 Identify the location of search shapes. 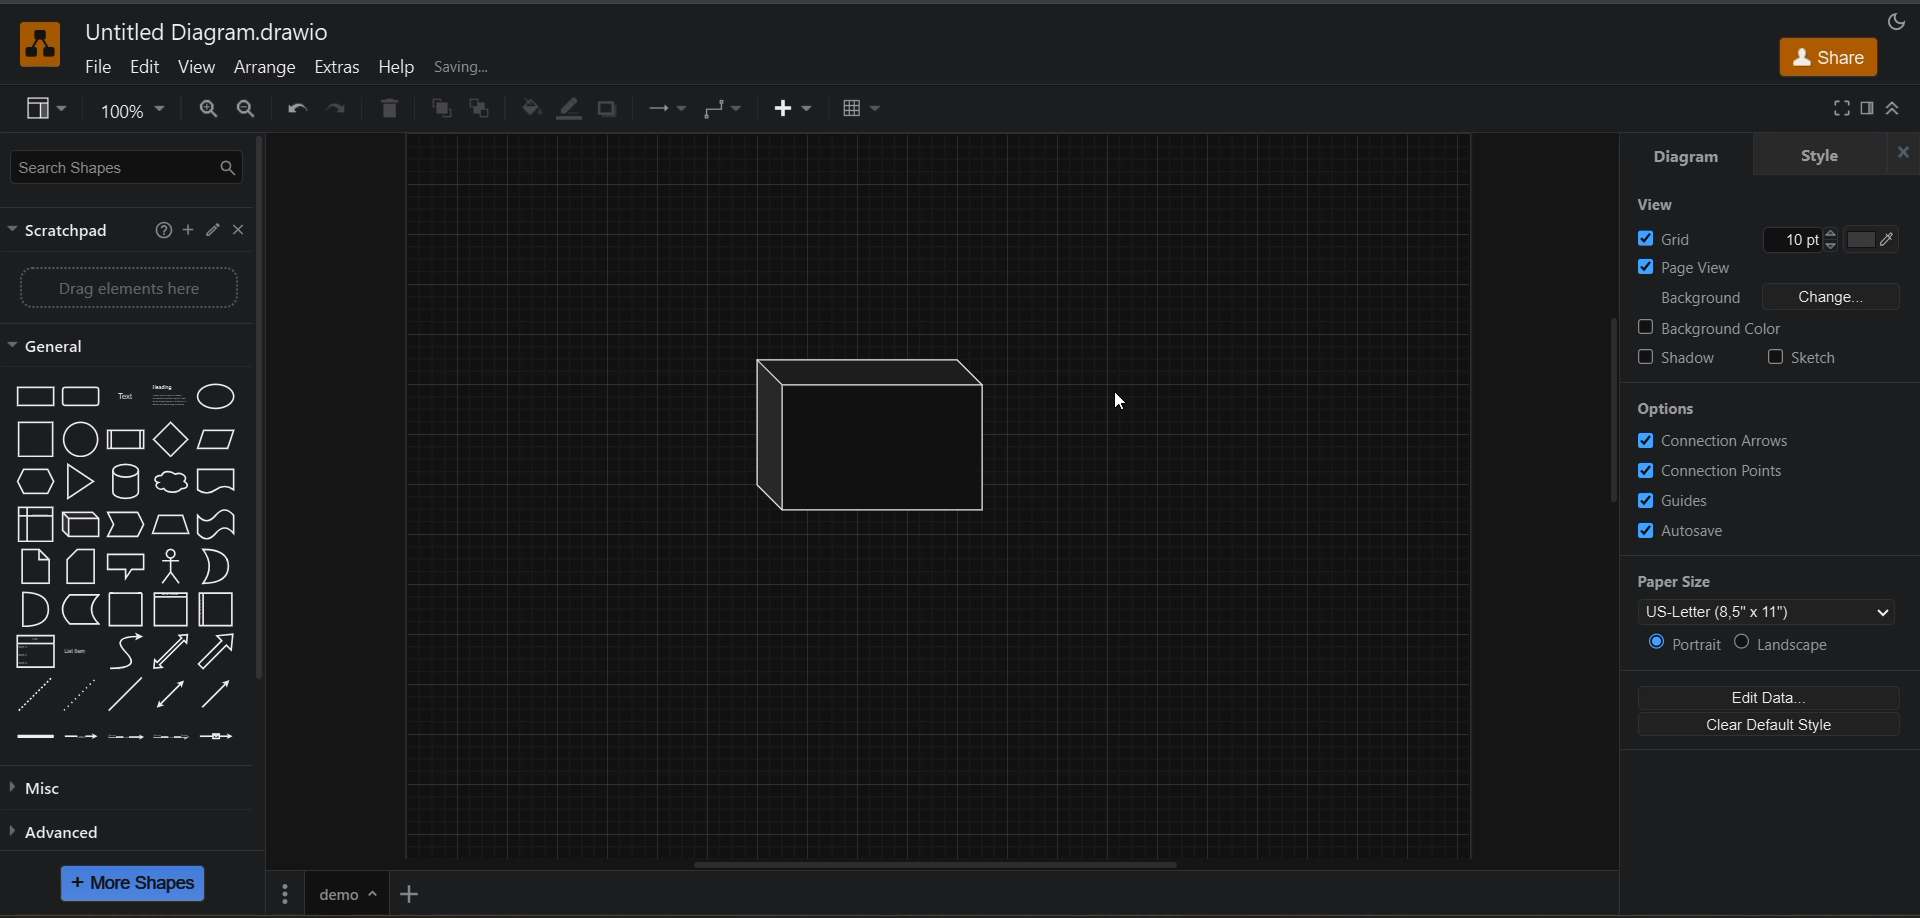
(131, 169).